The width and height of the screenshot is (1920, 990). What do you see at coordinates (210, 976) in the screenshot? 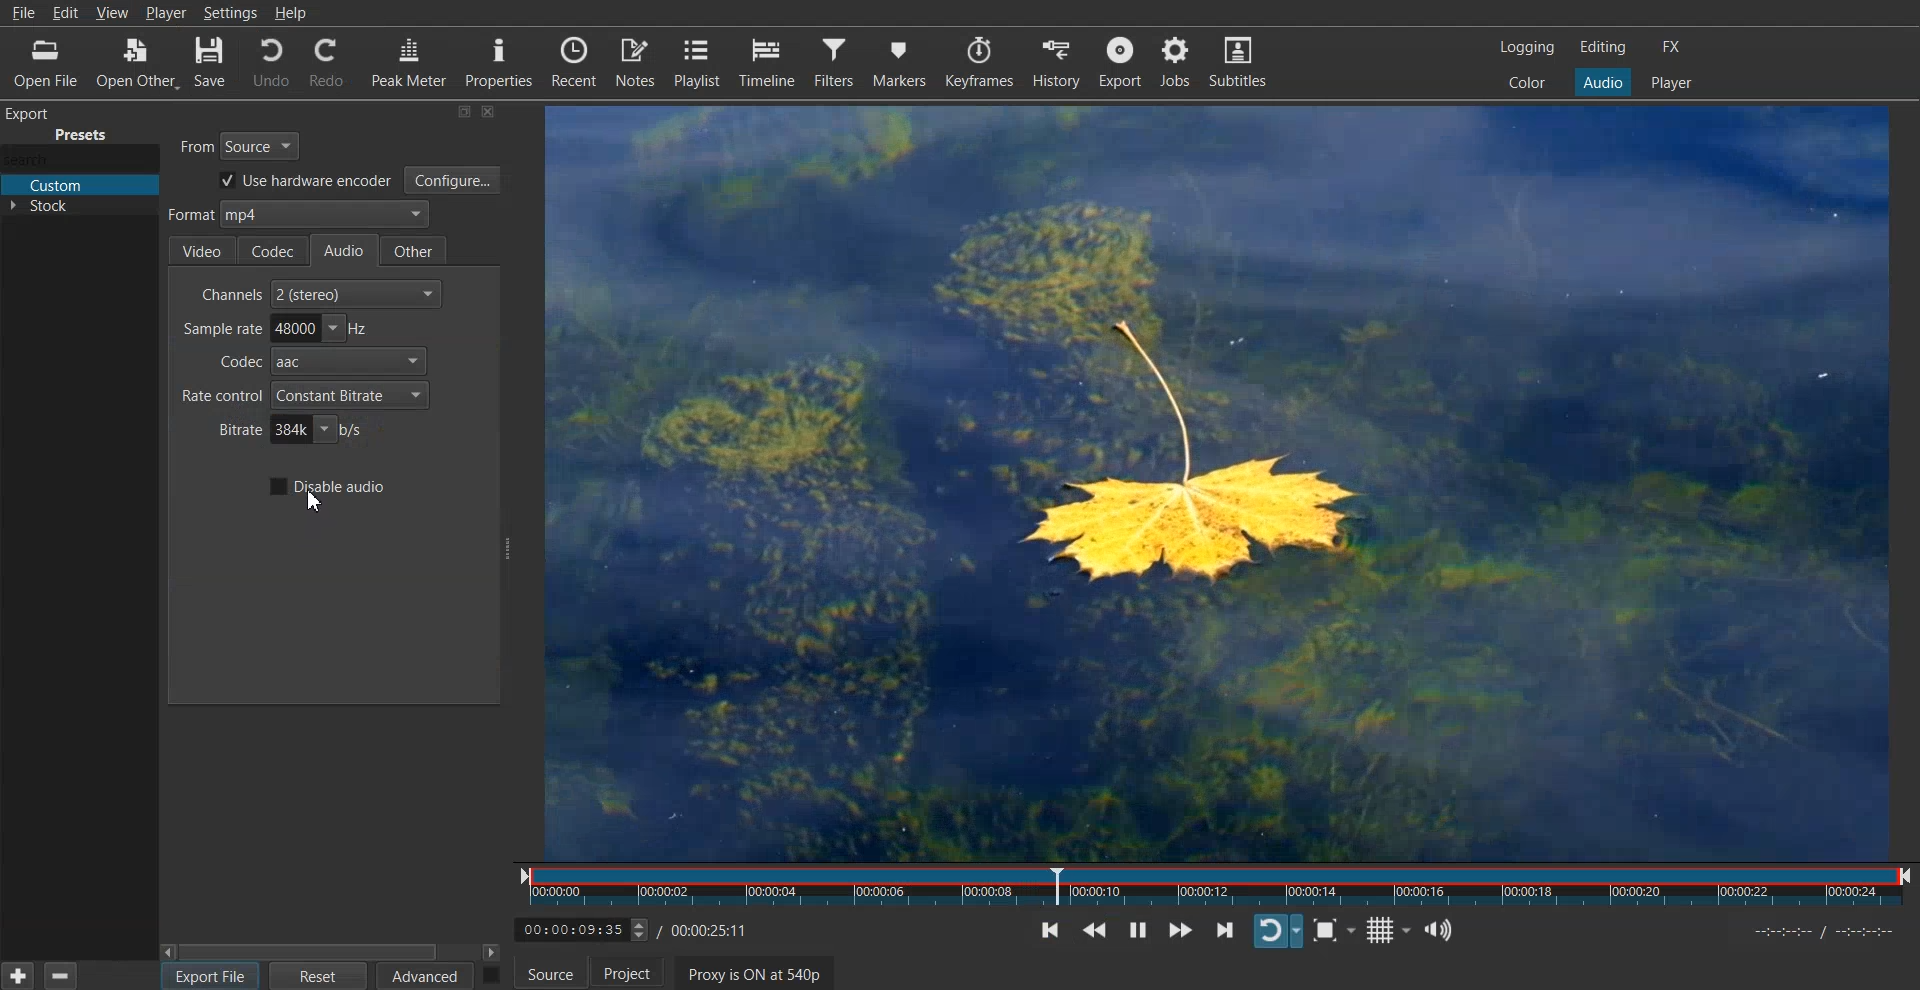
I see `Export File` at bounding box center [210, 976].